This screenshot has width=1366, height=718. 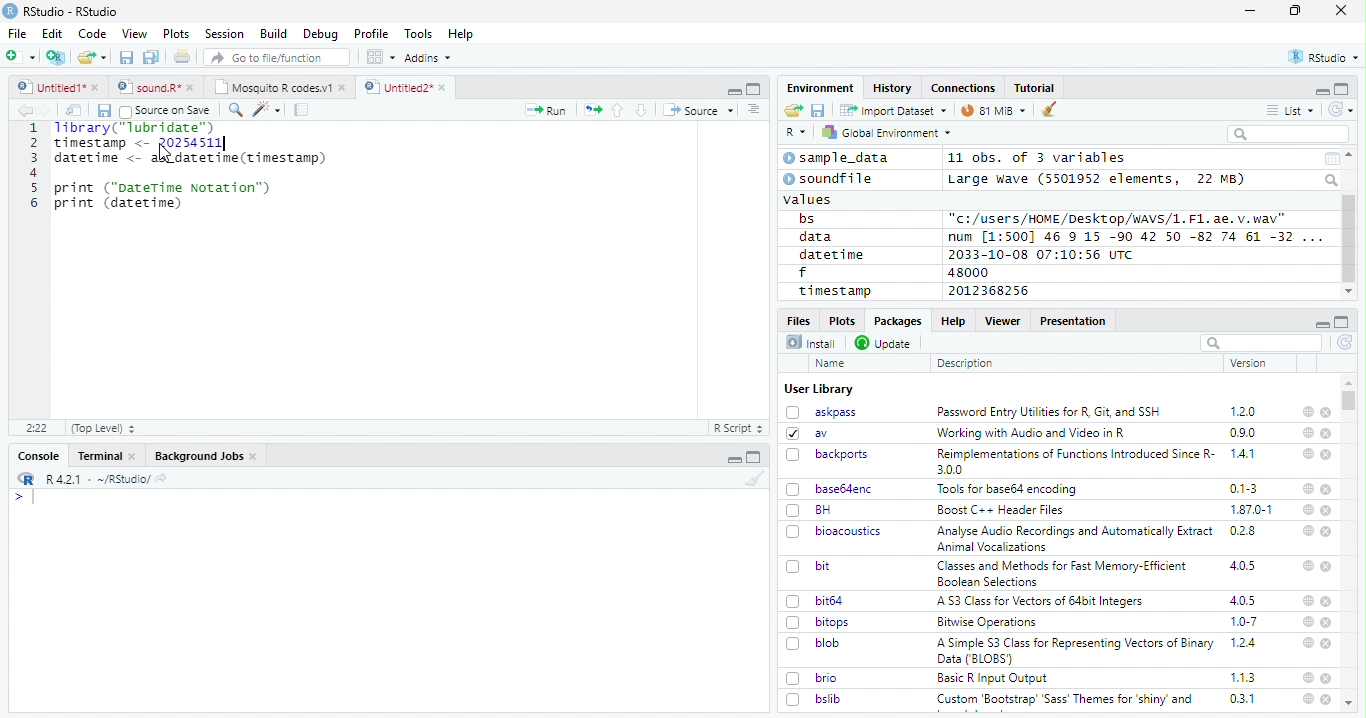 I want to click on Large wave (5501952 elements, 22 MB), so click(x=1099, y=179).